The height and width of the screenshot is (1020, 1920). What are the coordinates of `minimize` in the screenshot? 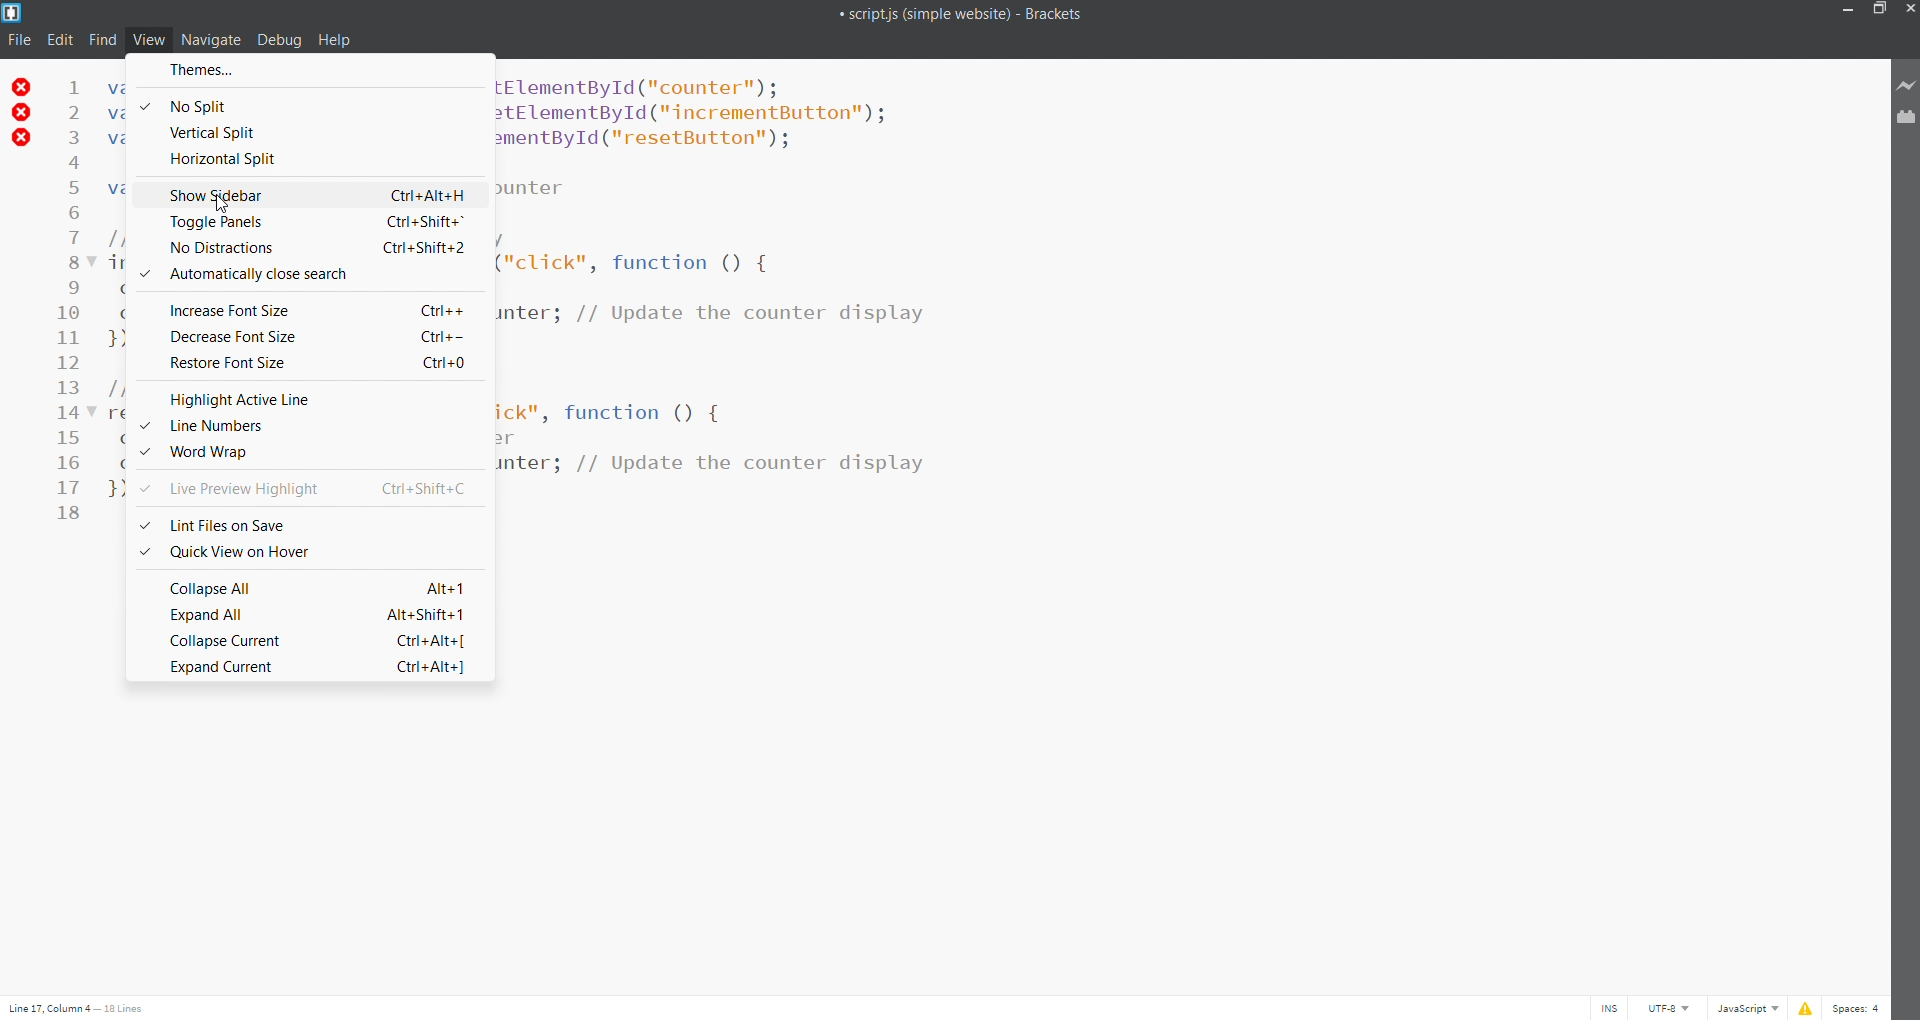 It's located at (1852, 11).